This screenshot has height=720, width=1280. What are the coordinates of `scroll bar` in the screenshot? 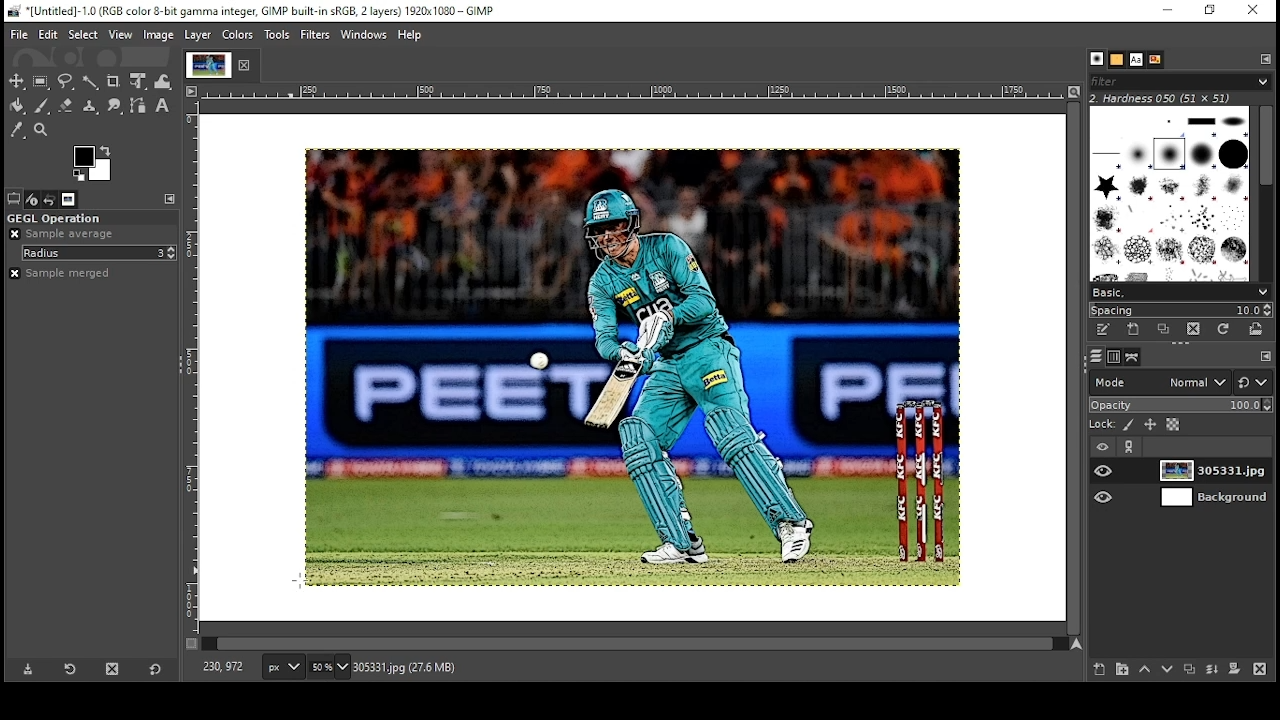 It's located at (1072, 367).